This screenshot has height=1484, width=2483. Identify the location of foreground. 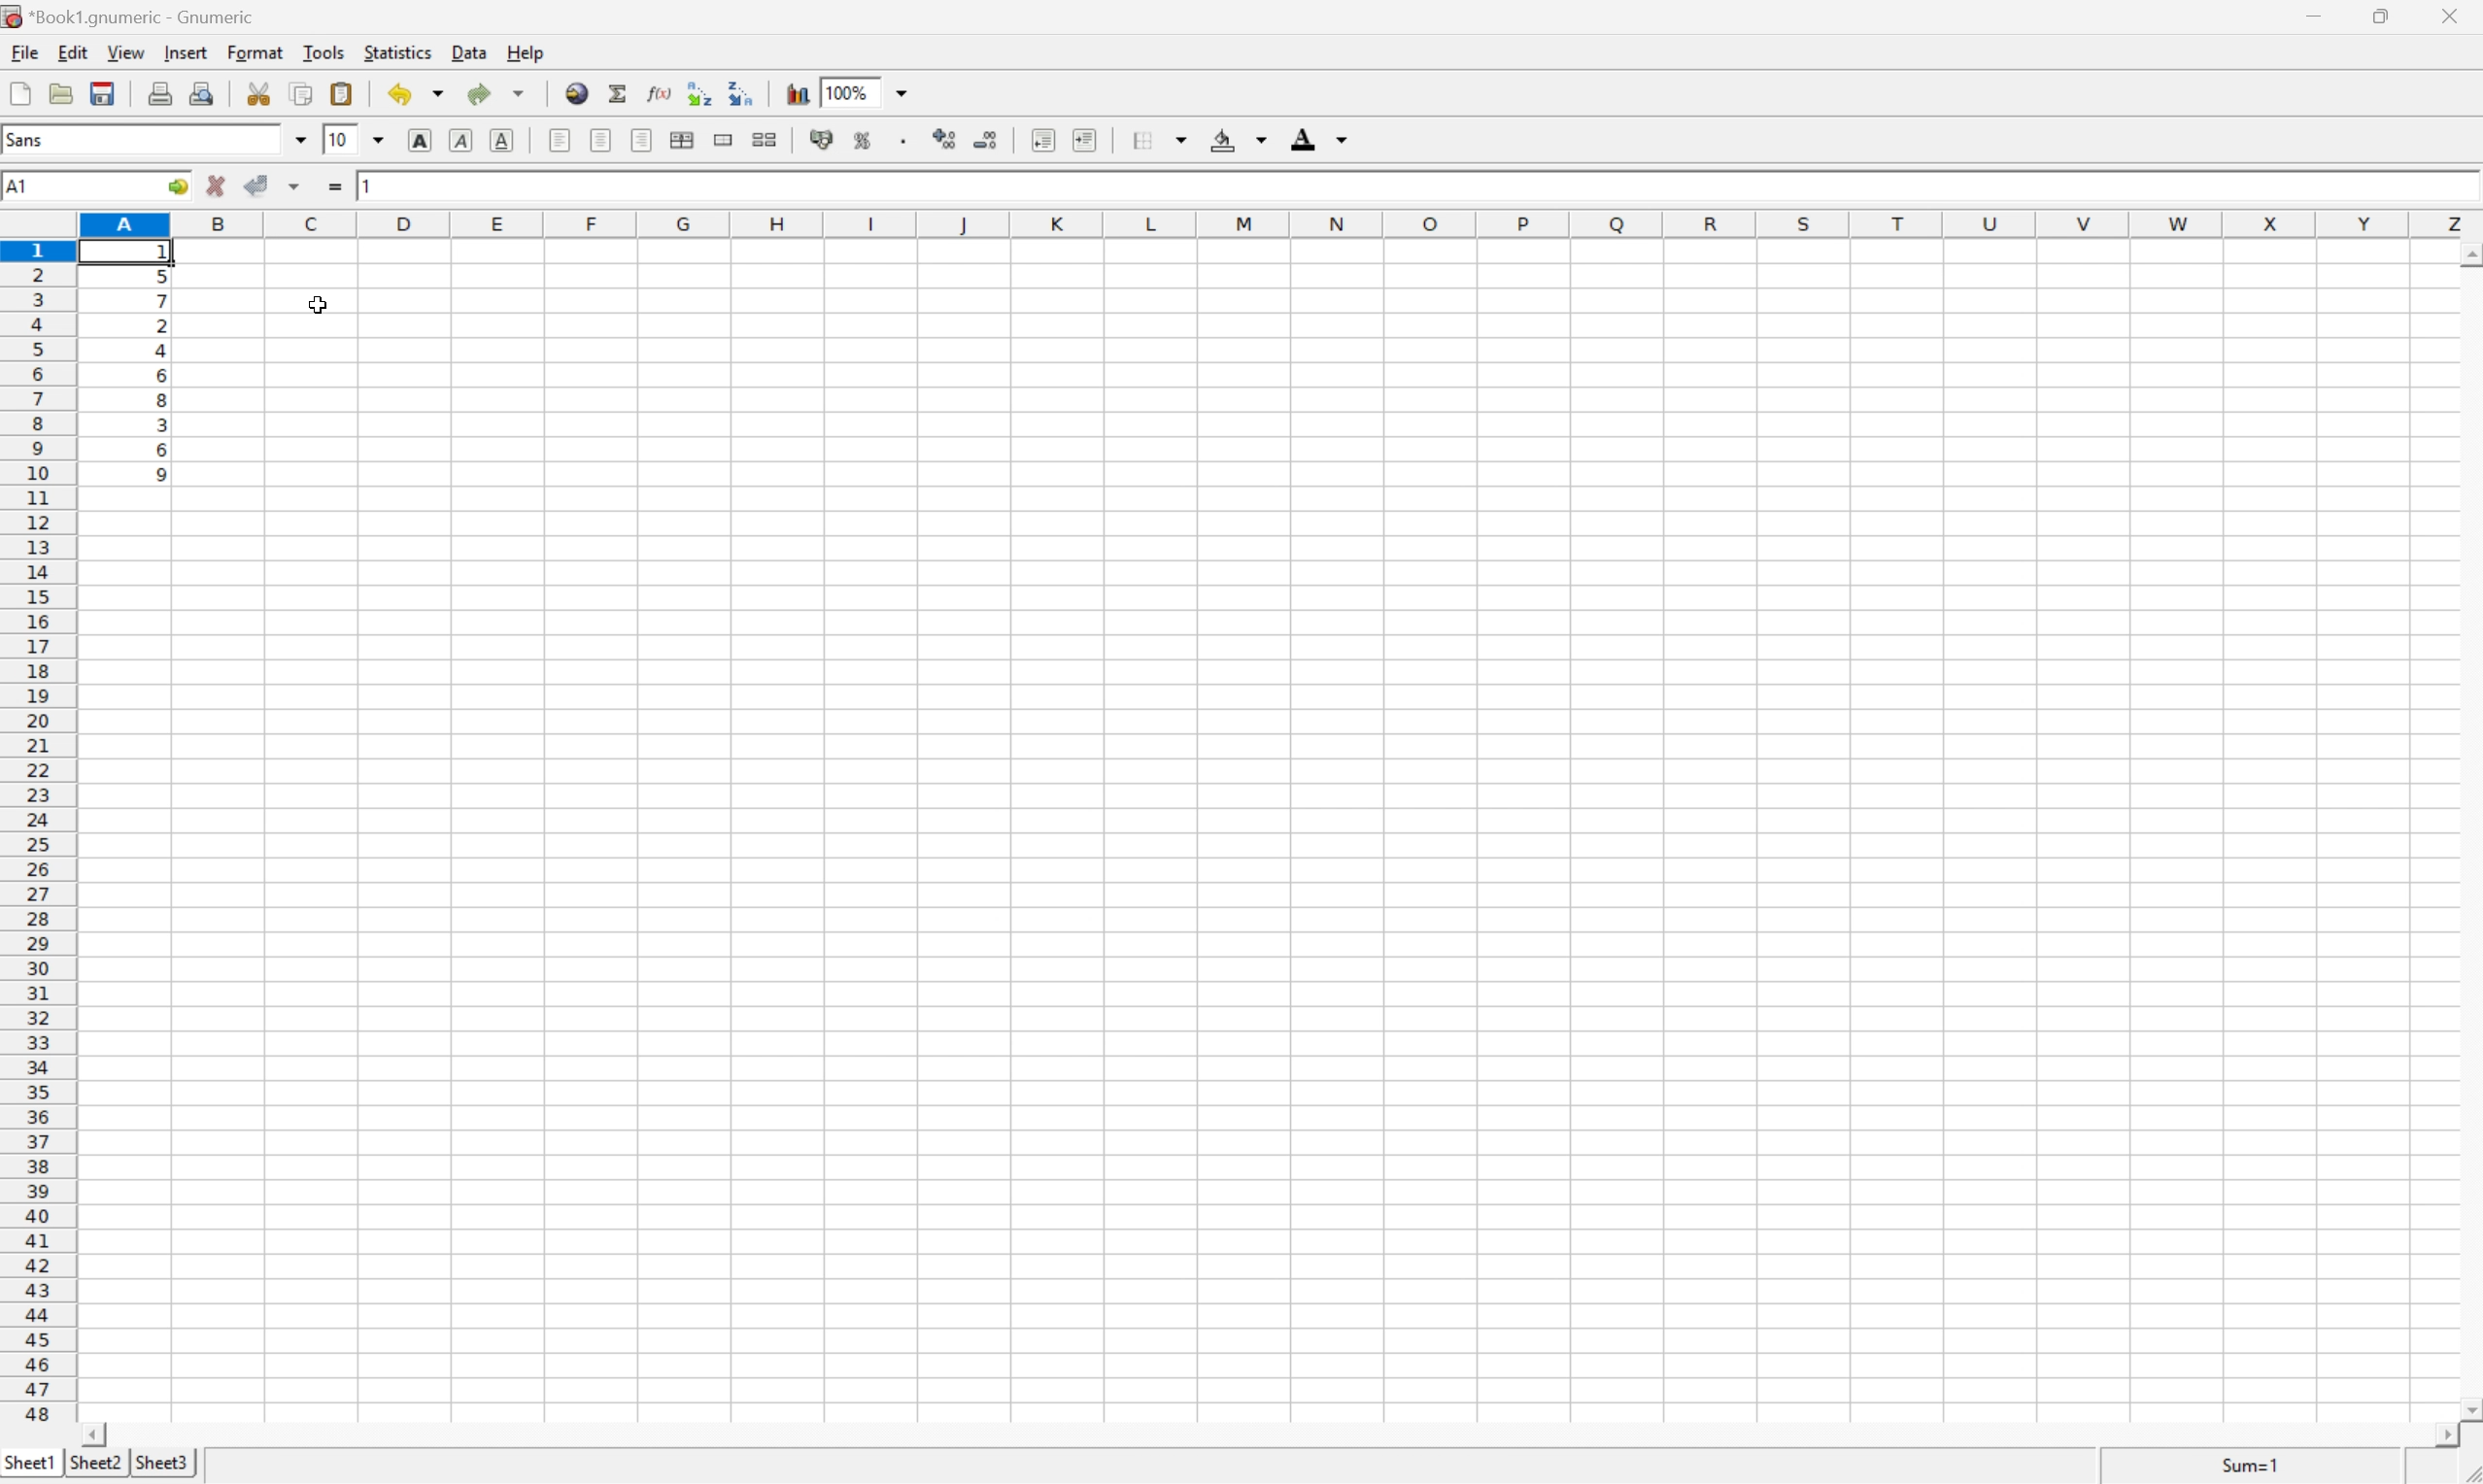
(1318, 138).